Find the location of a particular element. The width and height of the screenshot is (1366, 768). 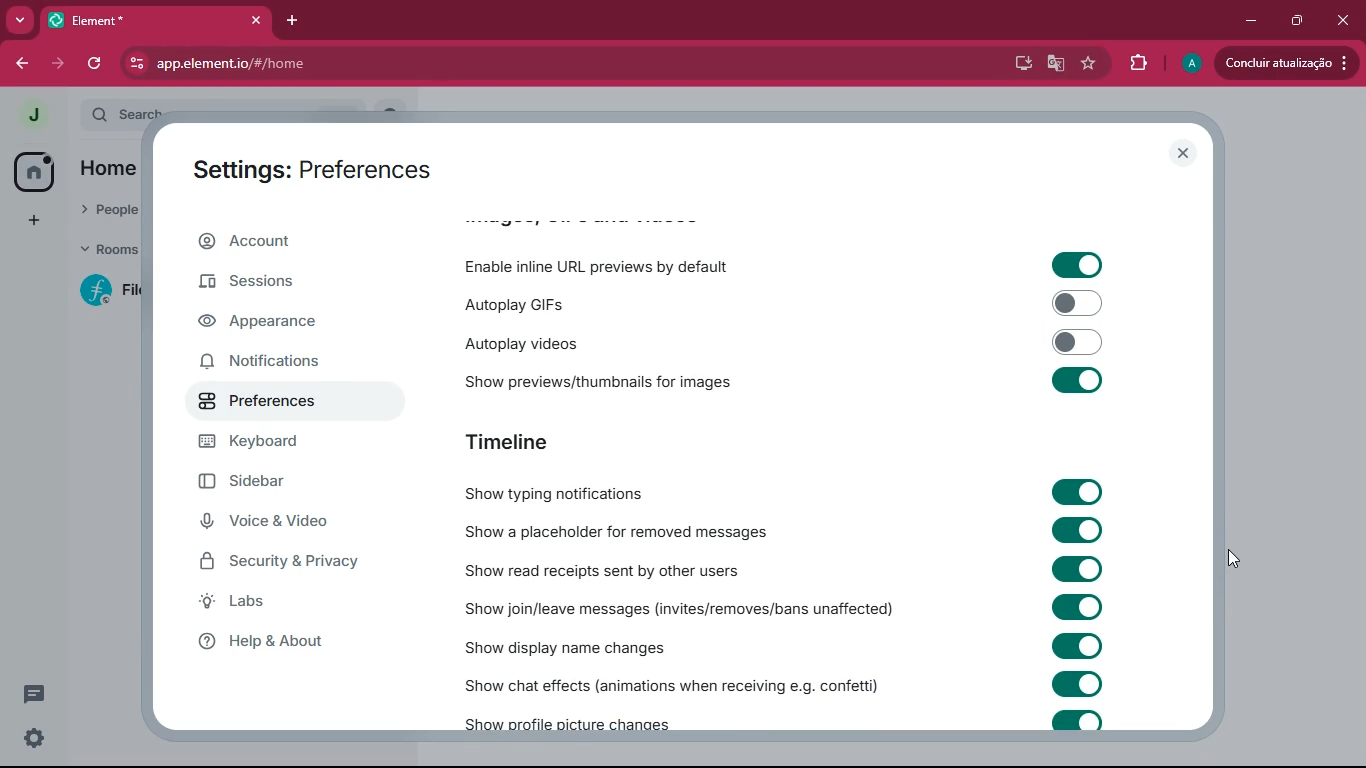

settings: preferences is located at coordinates (310, 169).